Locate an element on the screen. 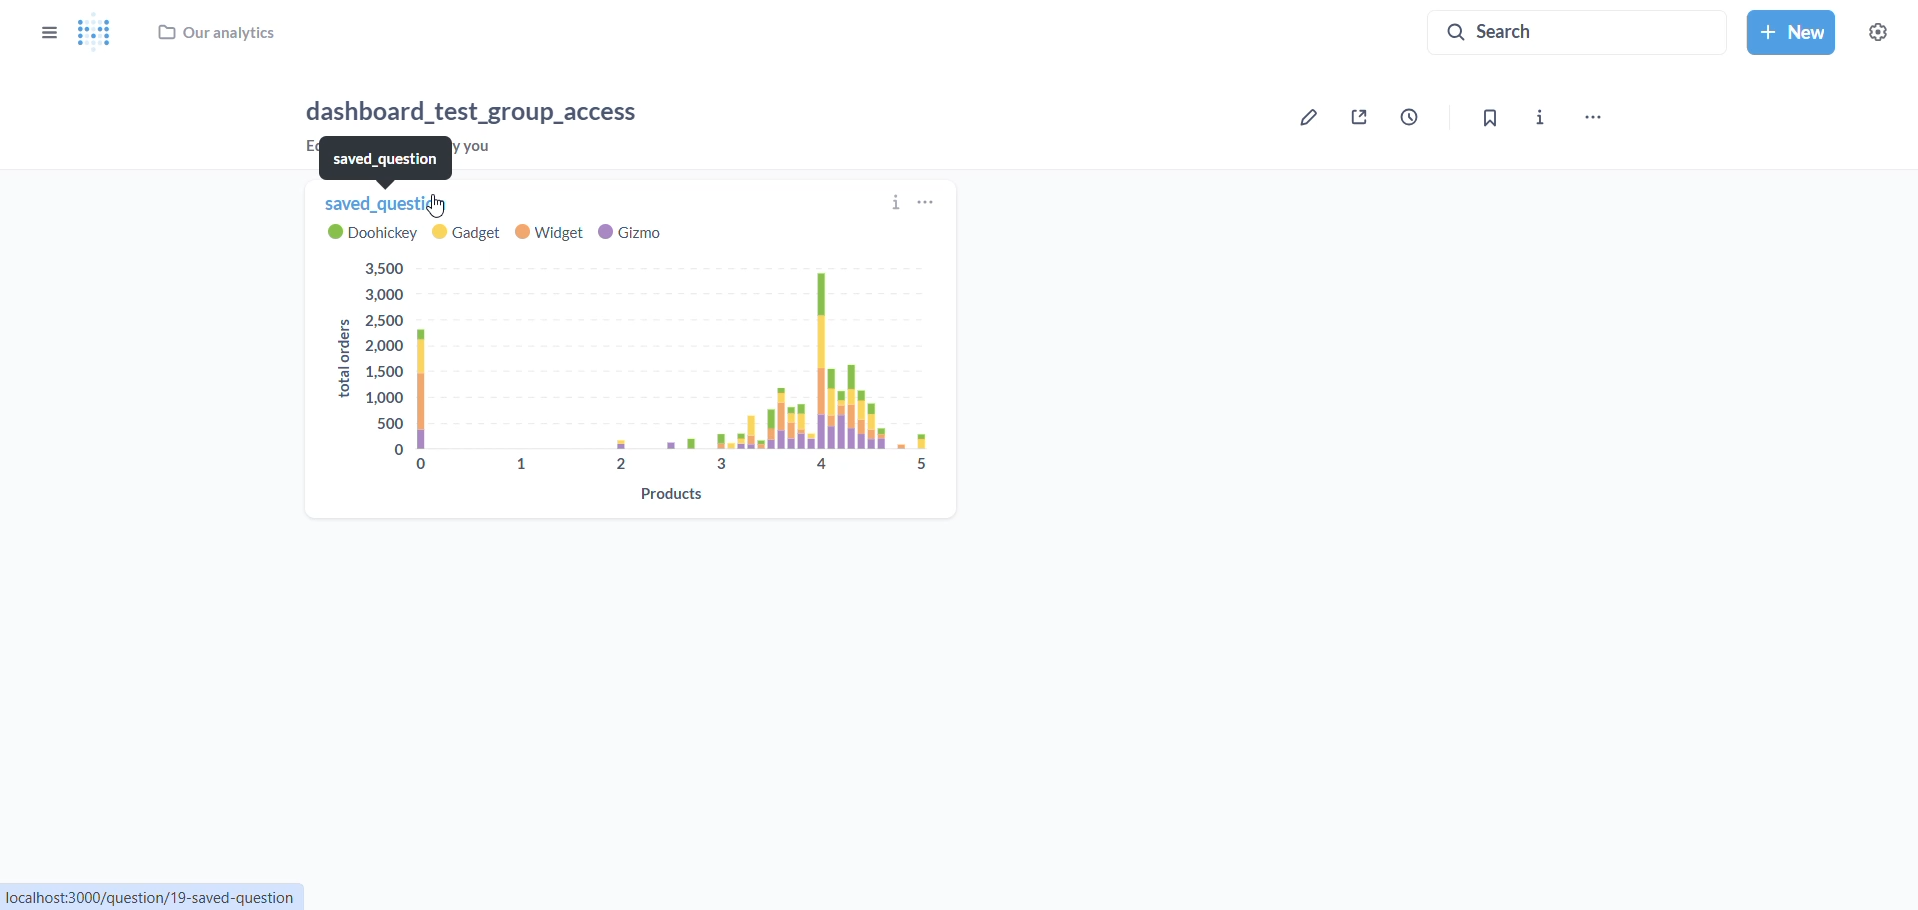 The image size is (1918, 910). share is located at coordinates (1354, 122).